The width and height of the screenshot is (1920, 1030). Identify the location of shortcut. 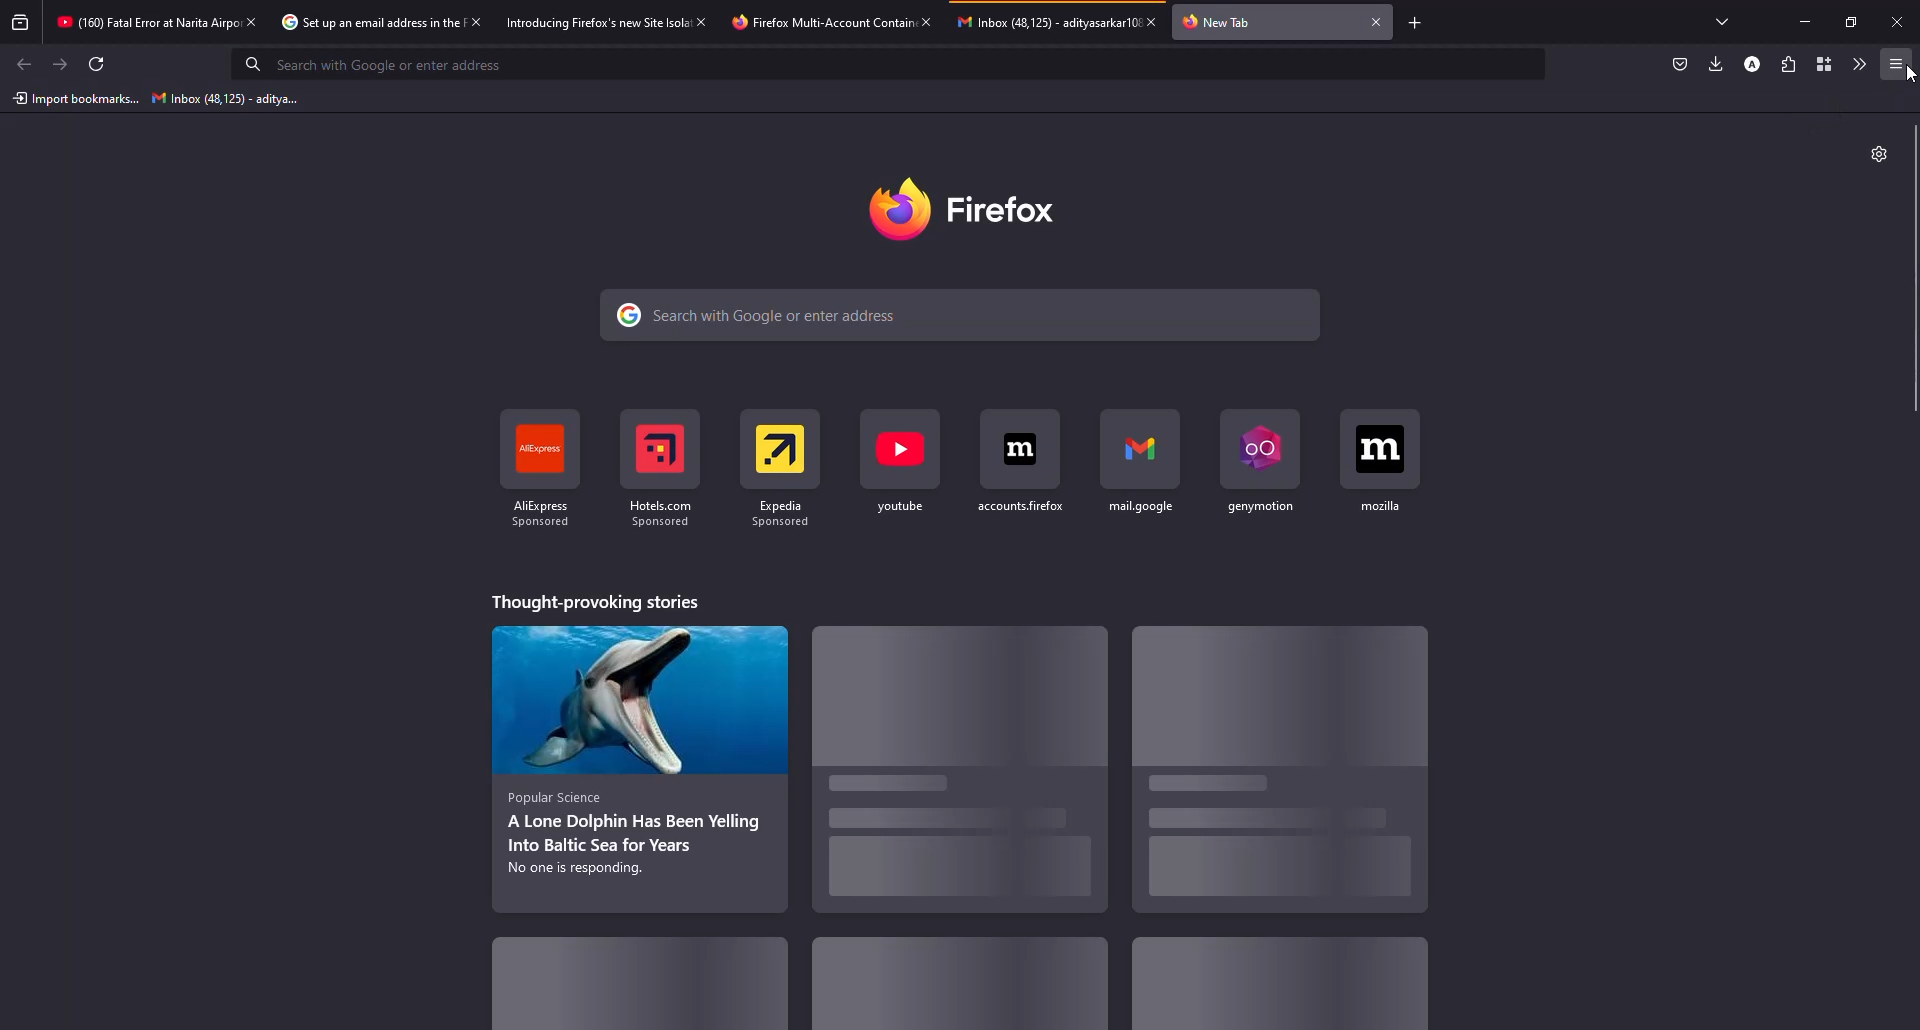
(1384, 461).